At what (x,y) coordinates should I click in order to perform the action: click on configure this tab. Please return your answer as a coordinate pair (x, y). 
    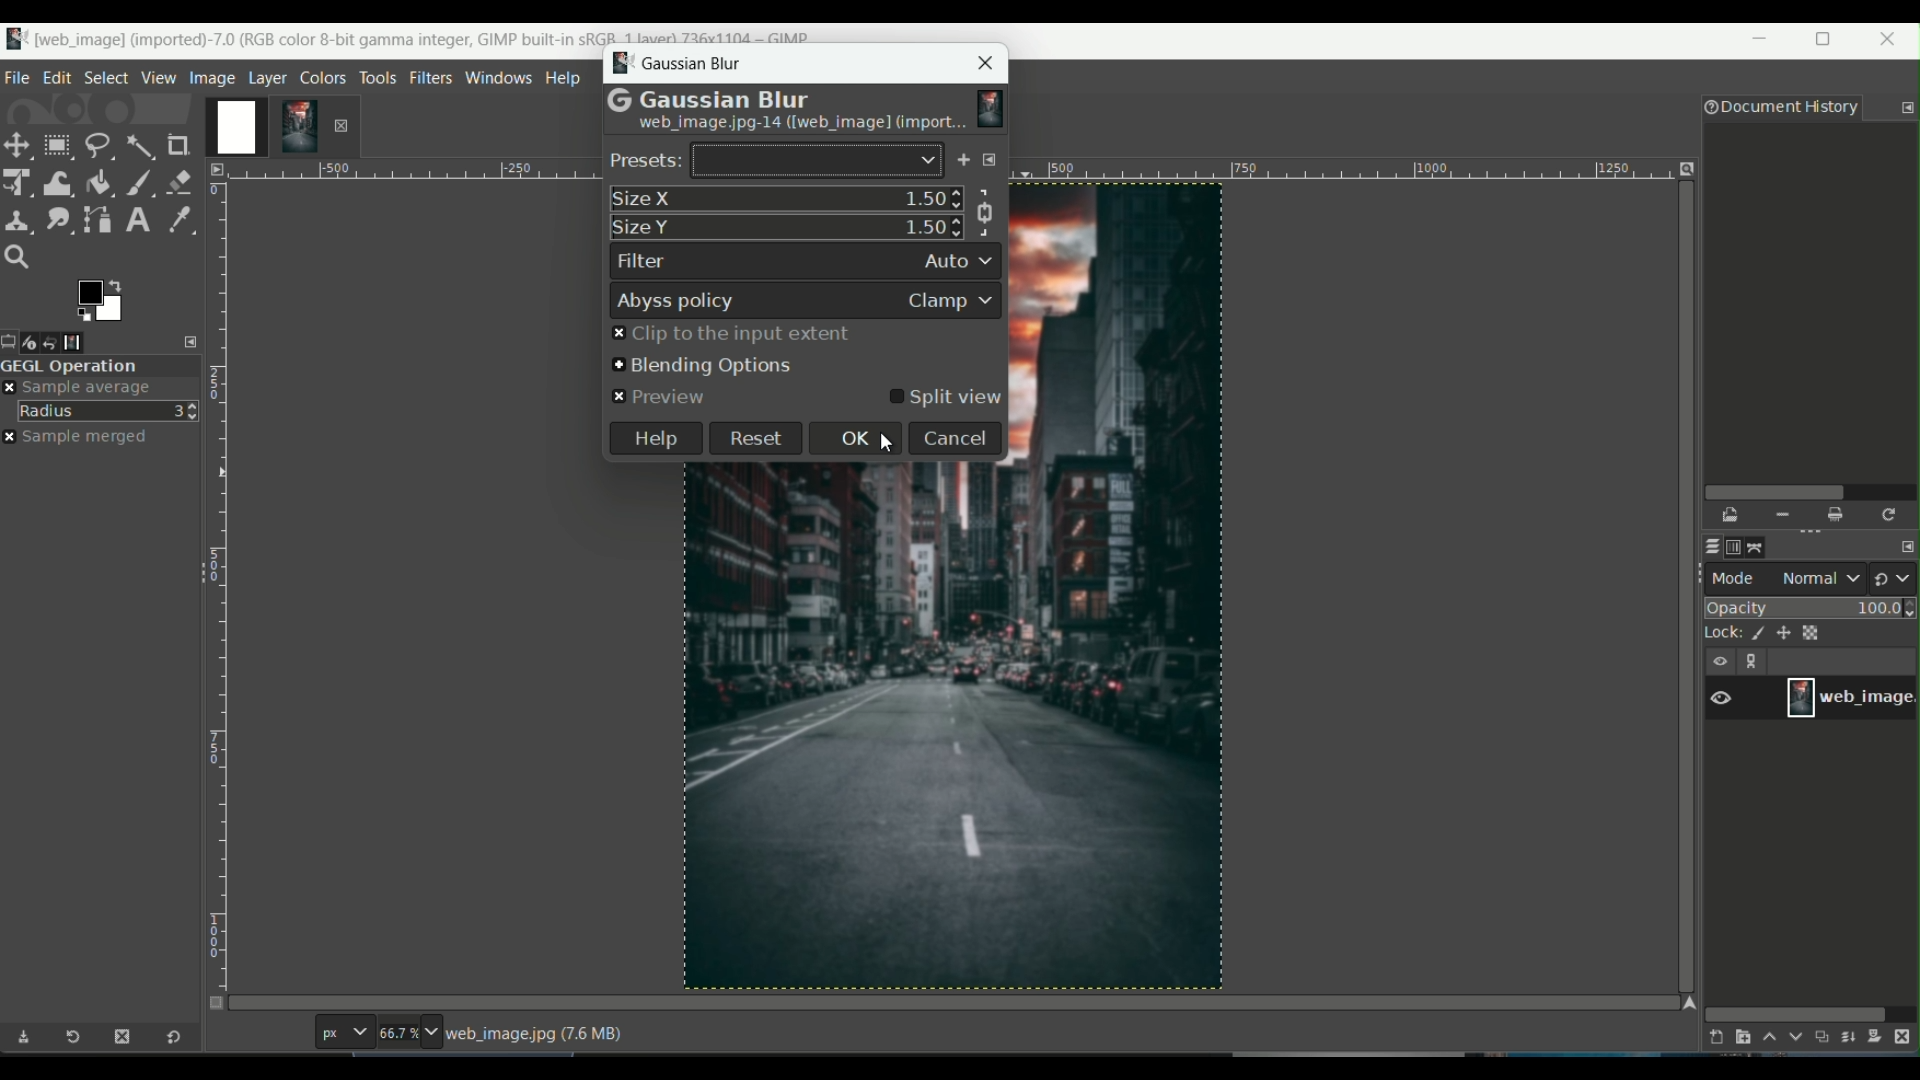
    Looking at the image, I should click on (1907, 108).